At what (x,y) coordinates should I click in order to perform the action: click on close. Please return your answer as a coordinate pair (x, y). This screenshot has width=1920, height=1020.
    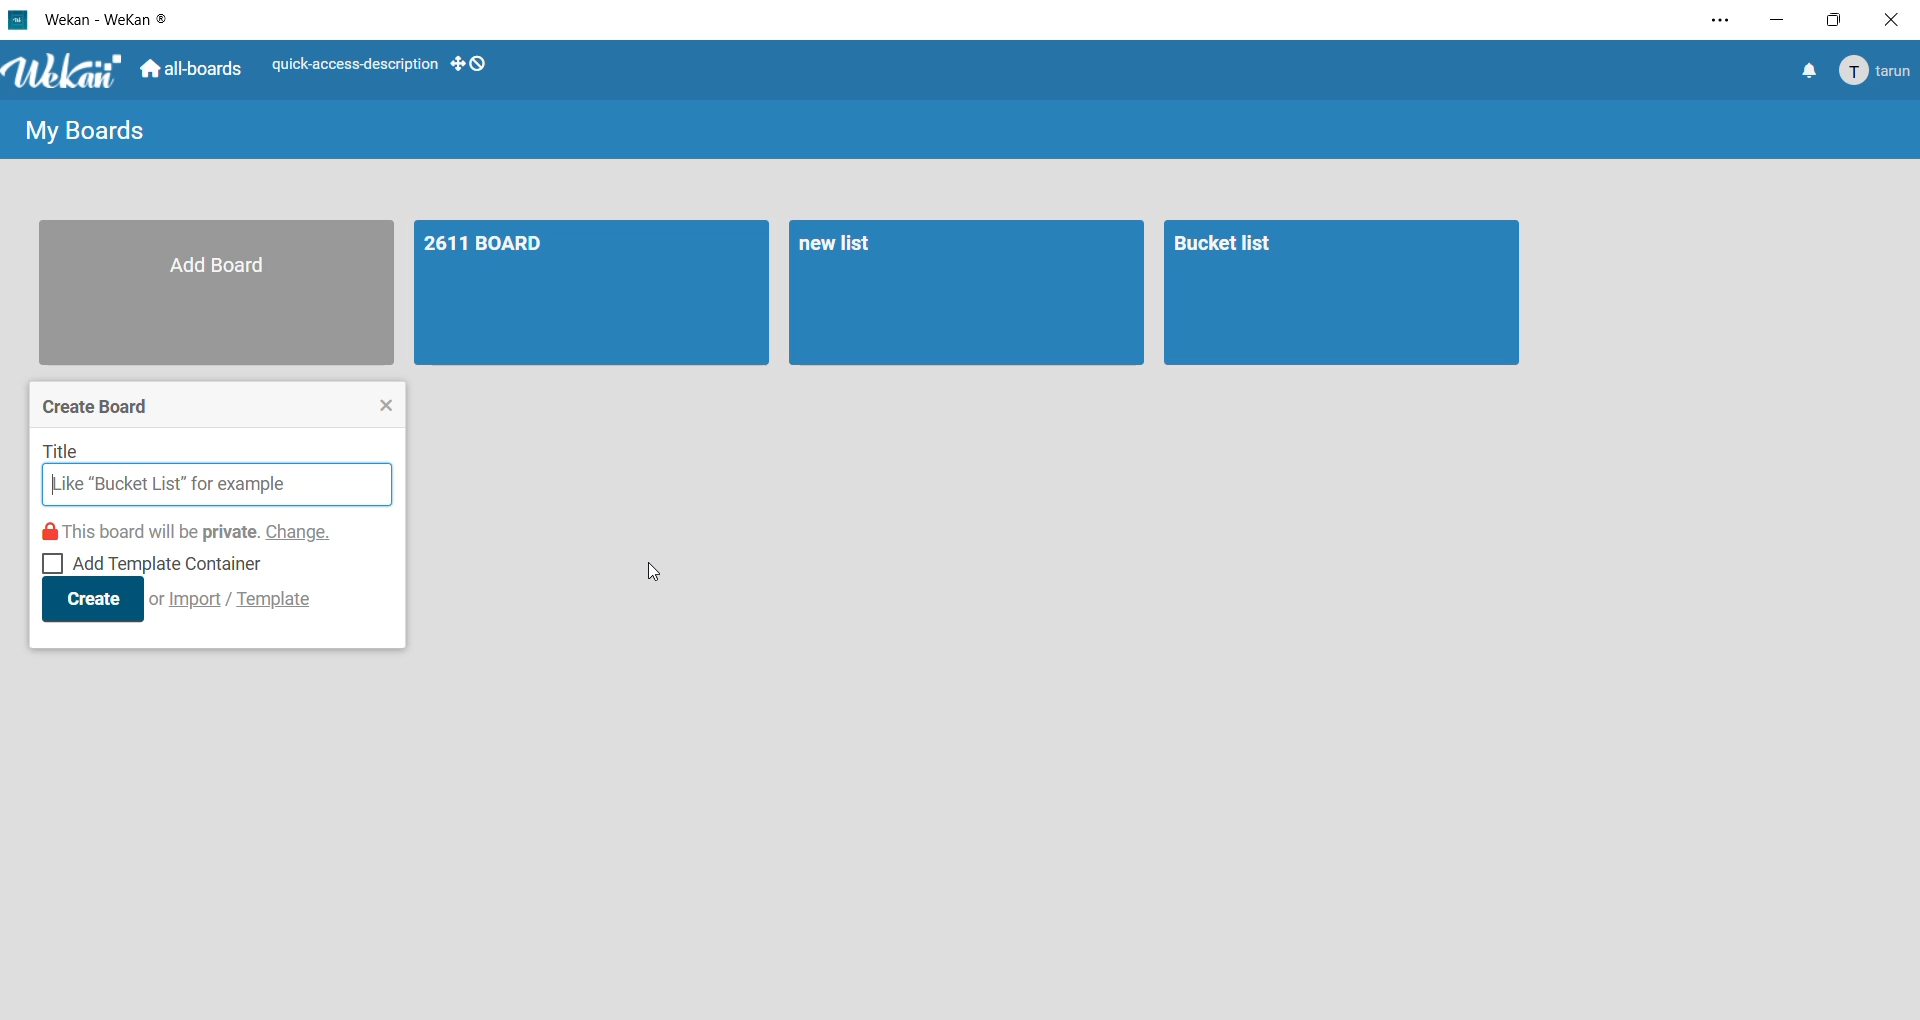
    Looking at the image, I should click on (389, 405).